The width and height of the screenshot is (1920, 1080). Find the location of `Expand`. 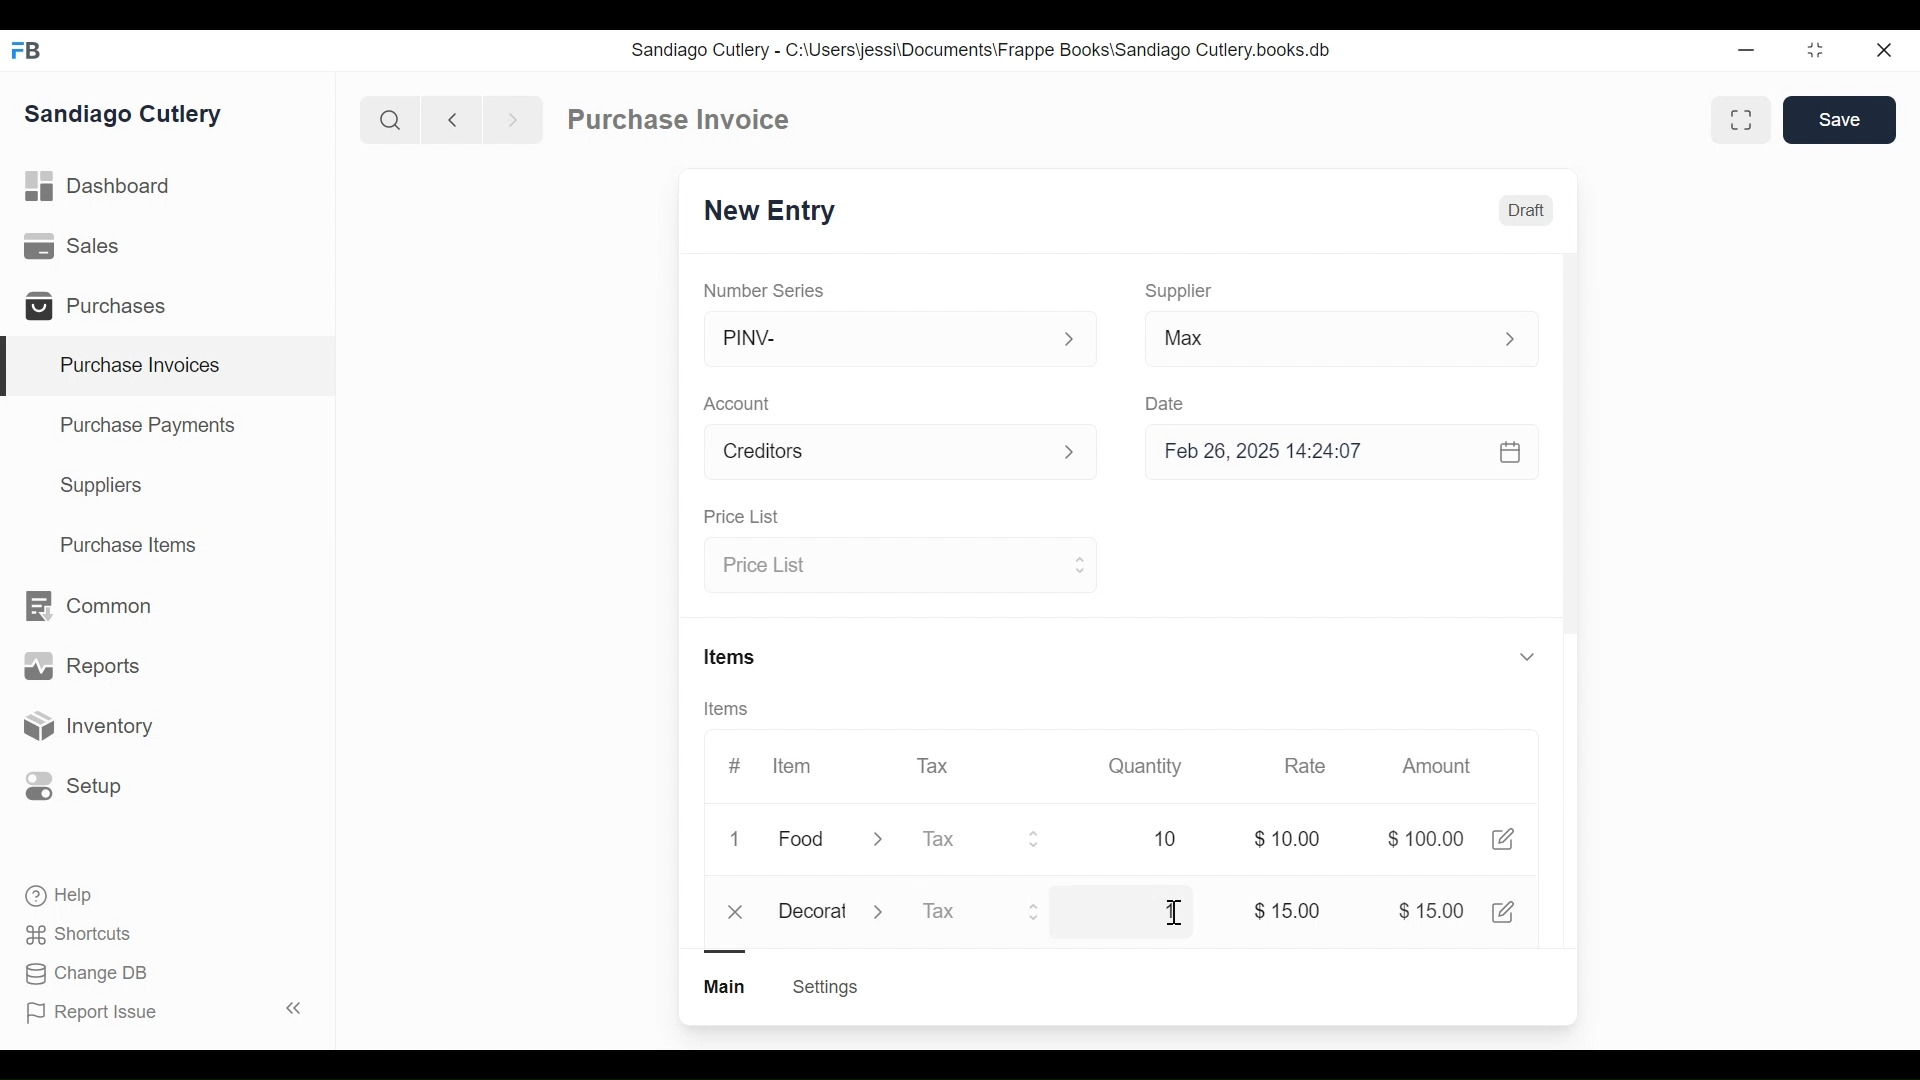

Expand is located at coordinates (1070, 340).